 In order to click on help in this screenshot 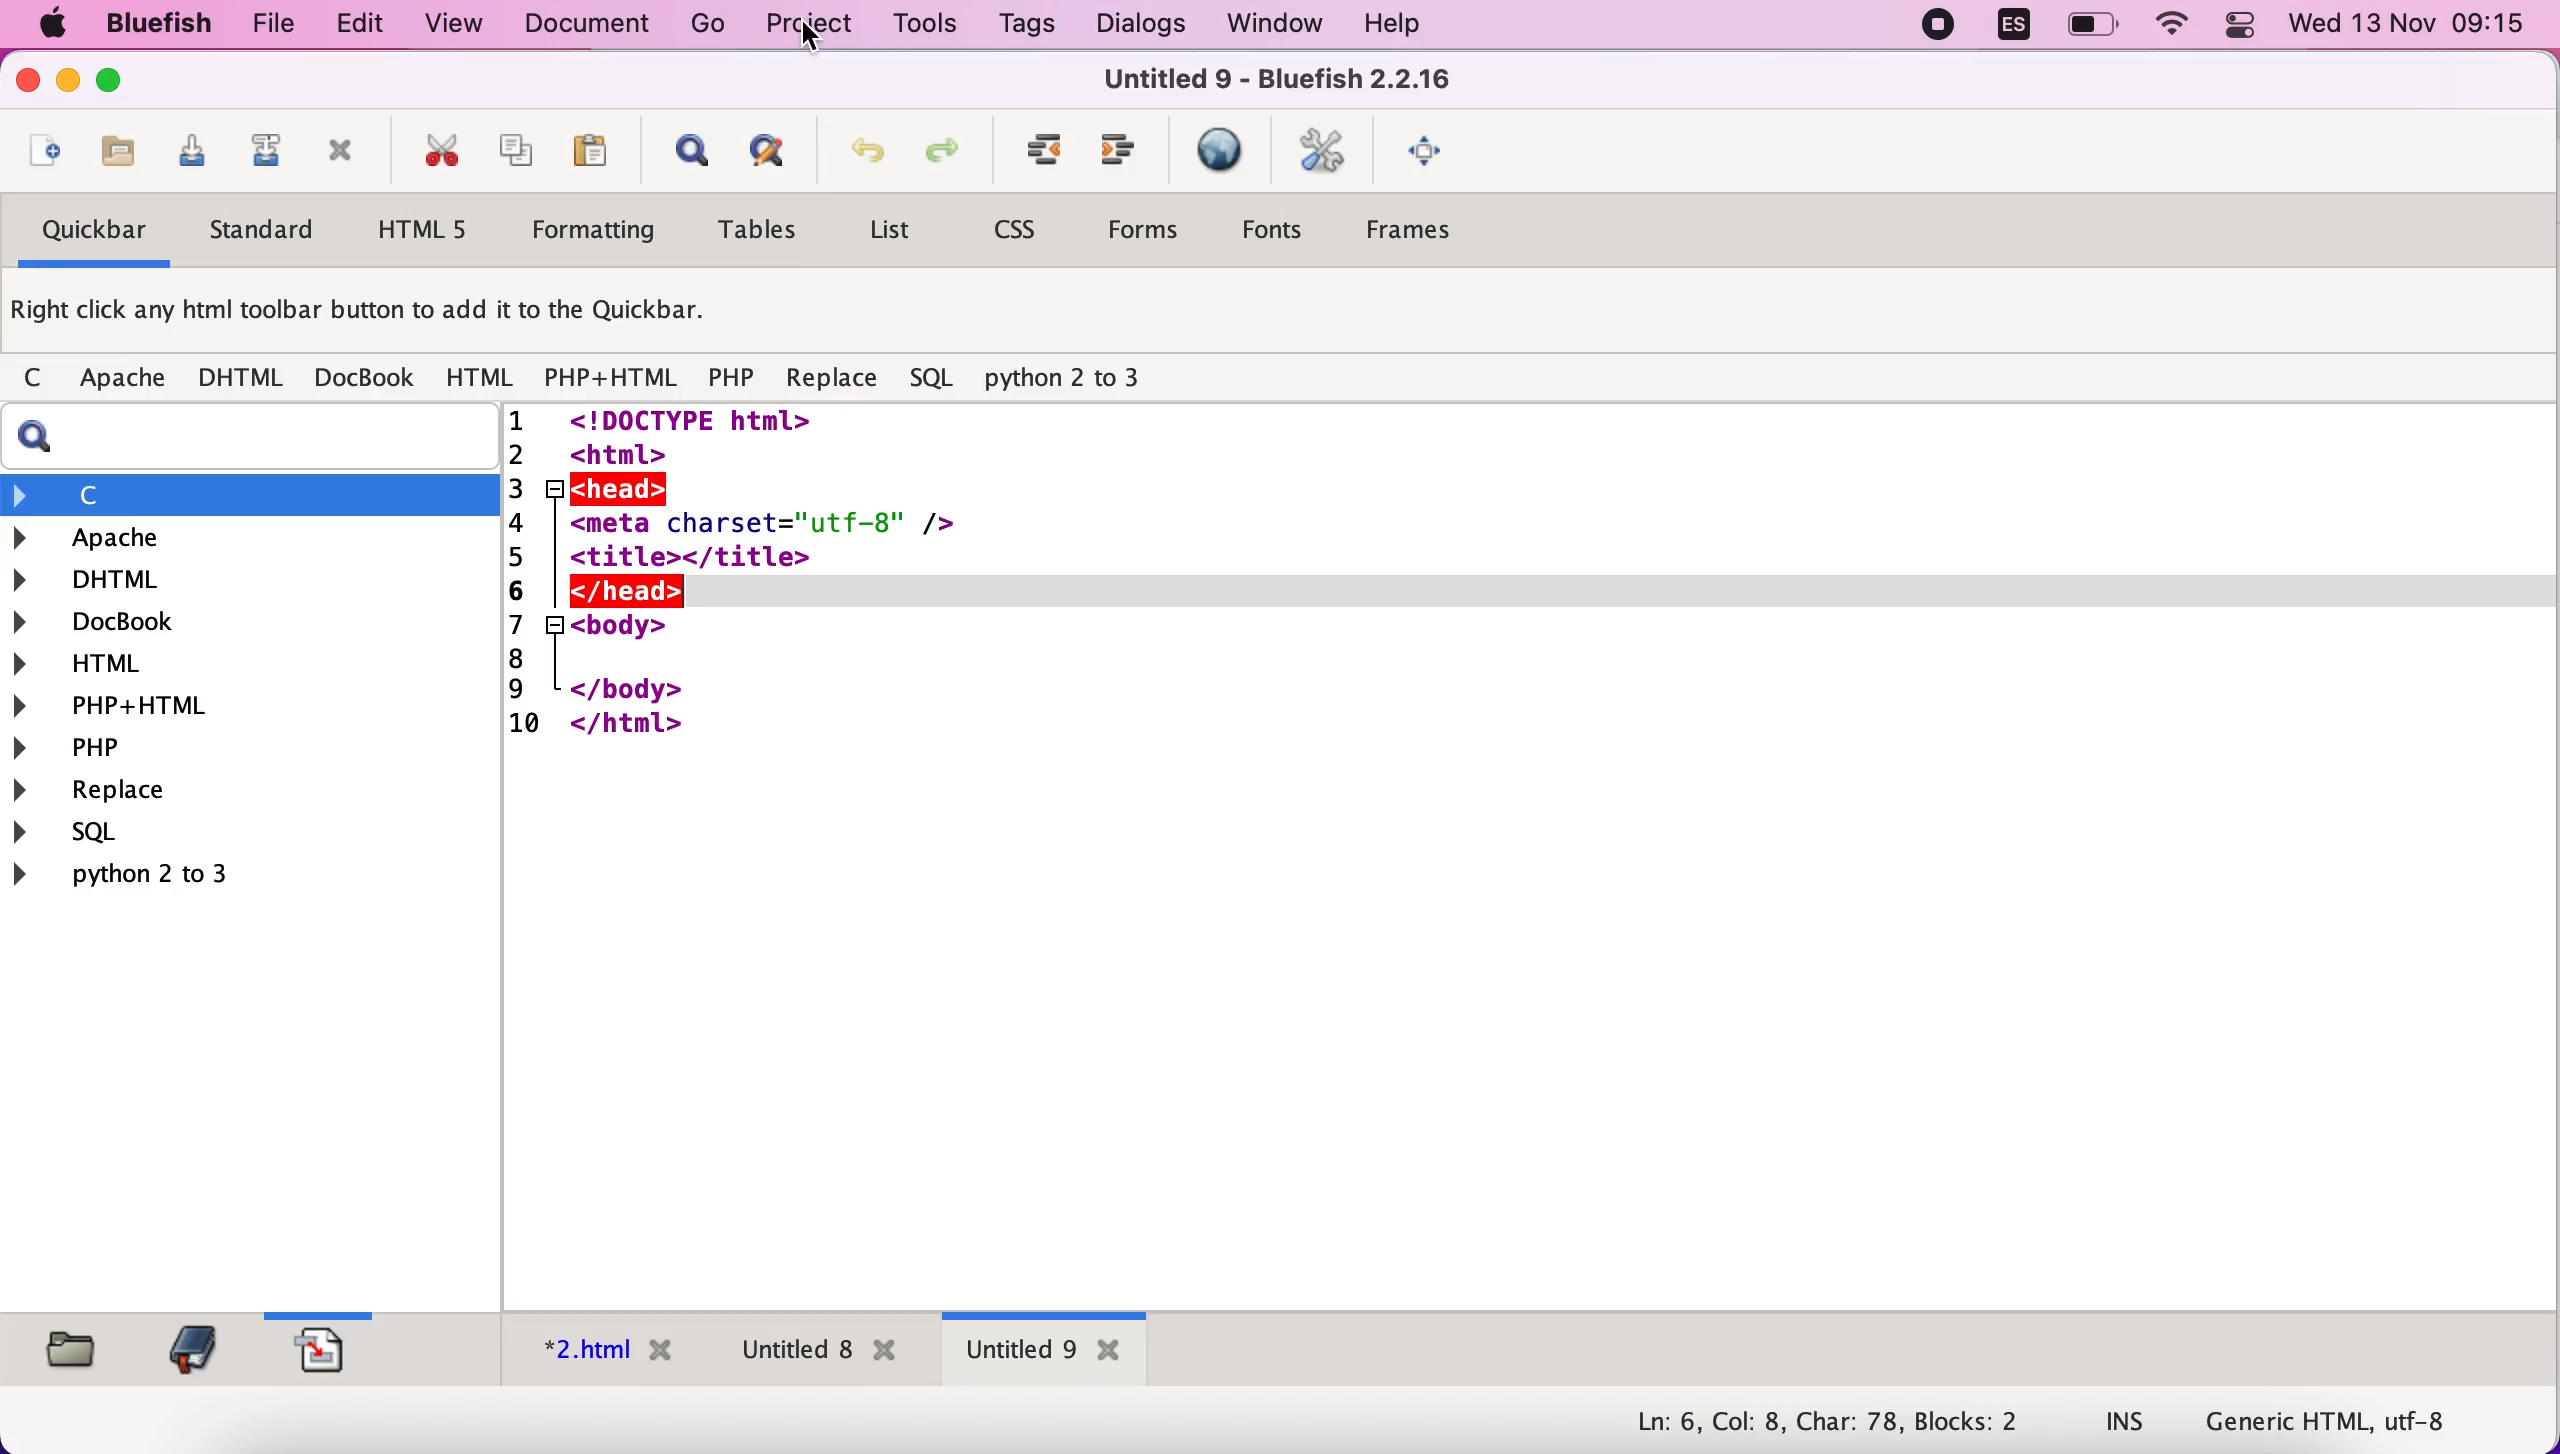, I will do `click(1392, 26)`.